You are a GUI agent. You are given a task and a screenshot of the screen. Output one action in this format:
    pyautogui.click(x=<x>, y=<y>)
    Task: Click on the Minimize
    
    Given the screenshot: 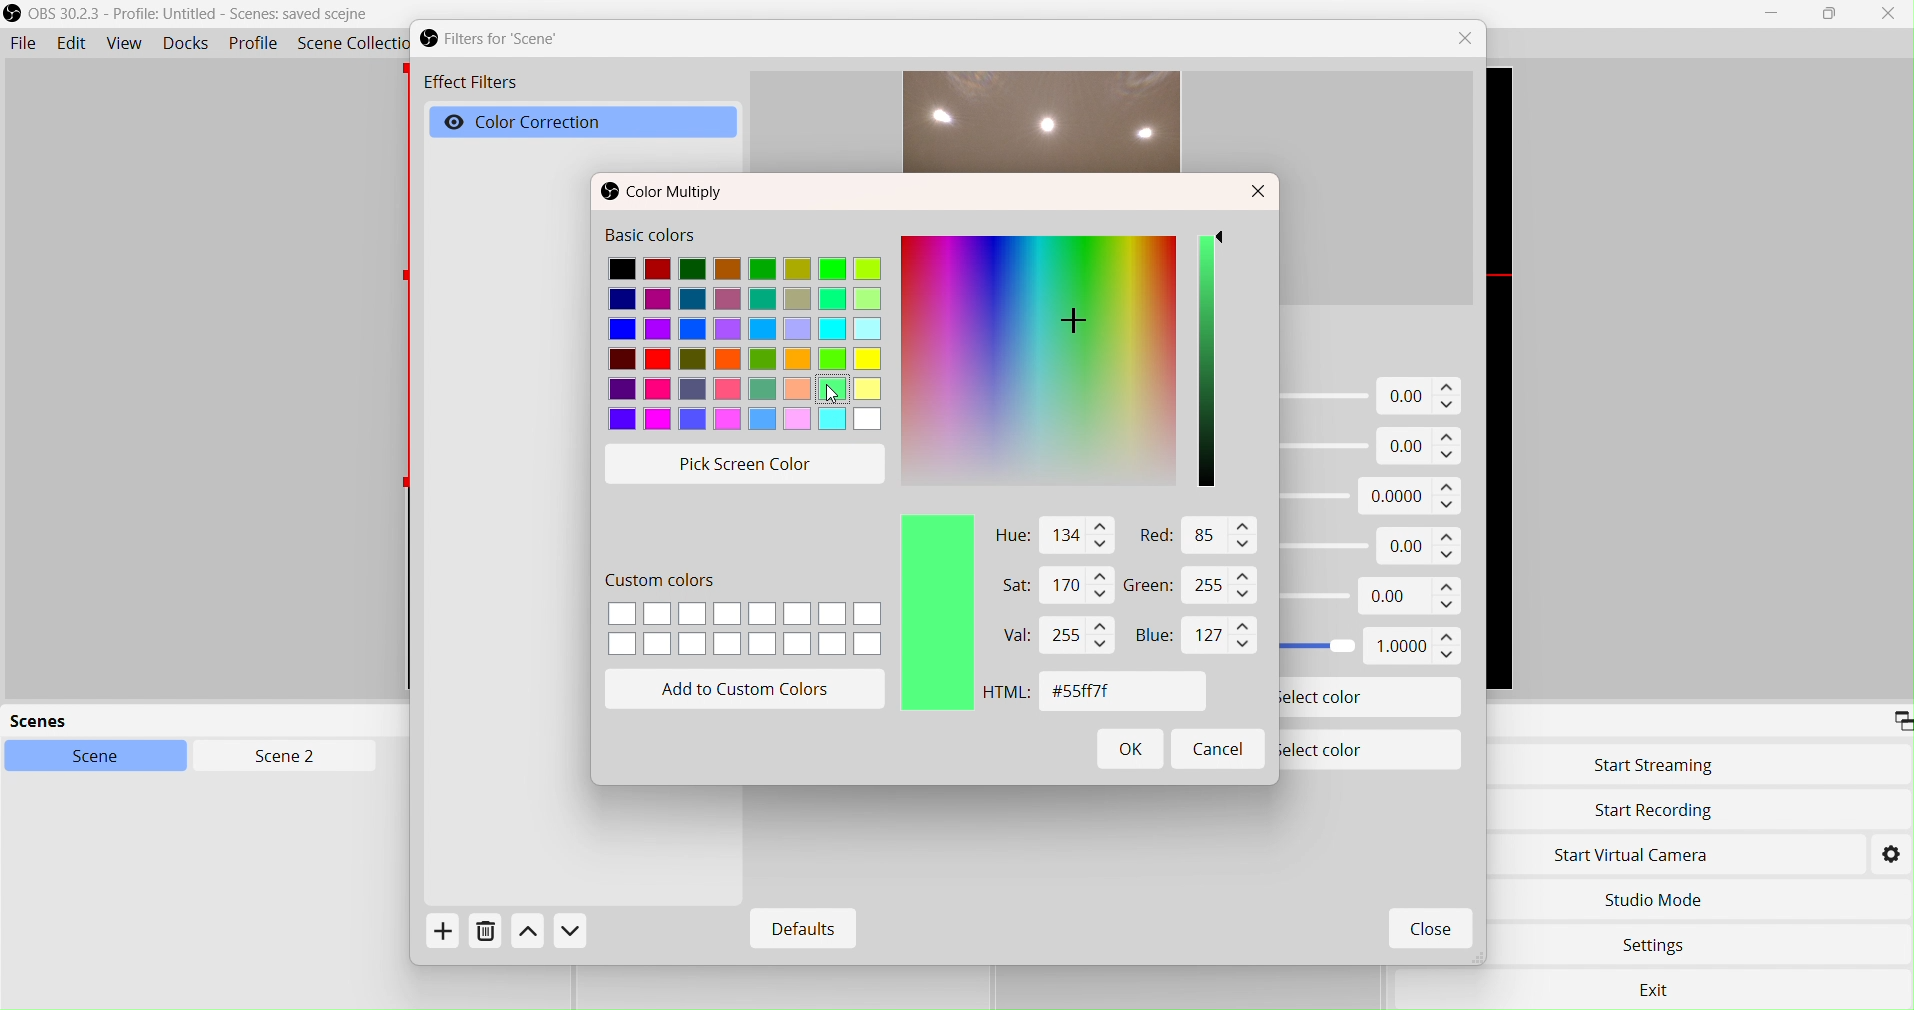 What is the action you would take?
    pyautogui.click(x=1772, y=13)
    